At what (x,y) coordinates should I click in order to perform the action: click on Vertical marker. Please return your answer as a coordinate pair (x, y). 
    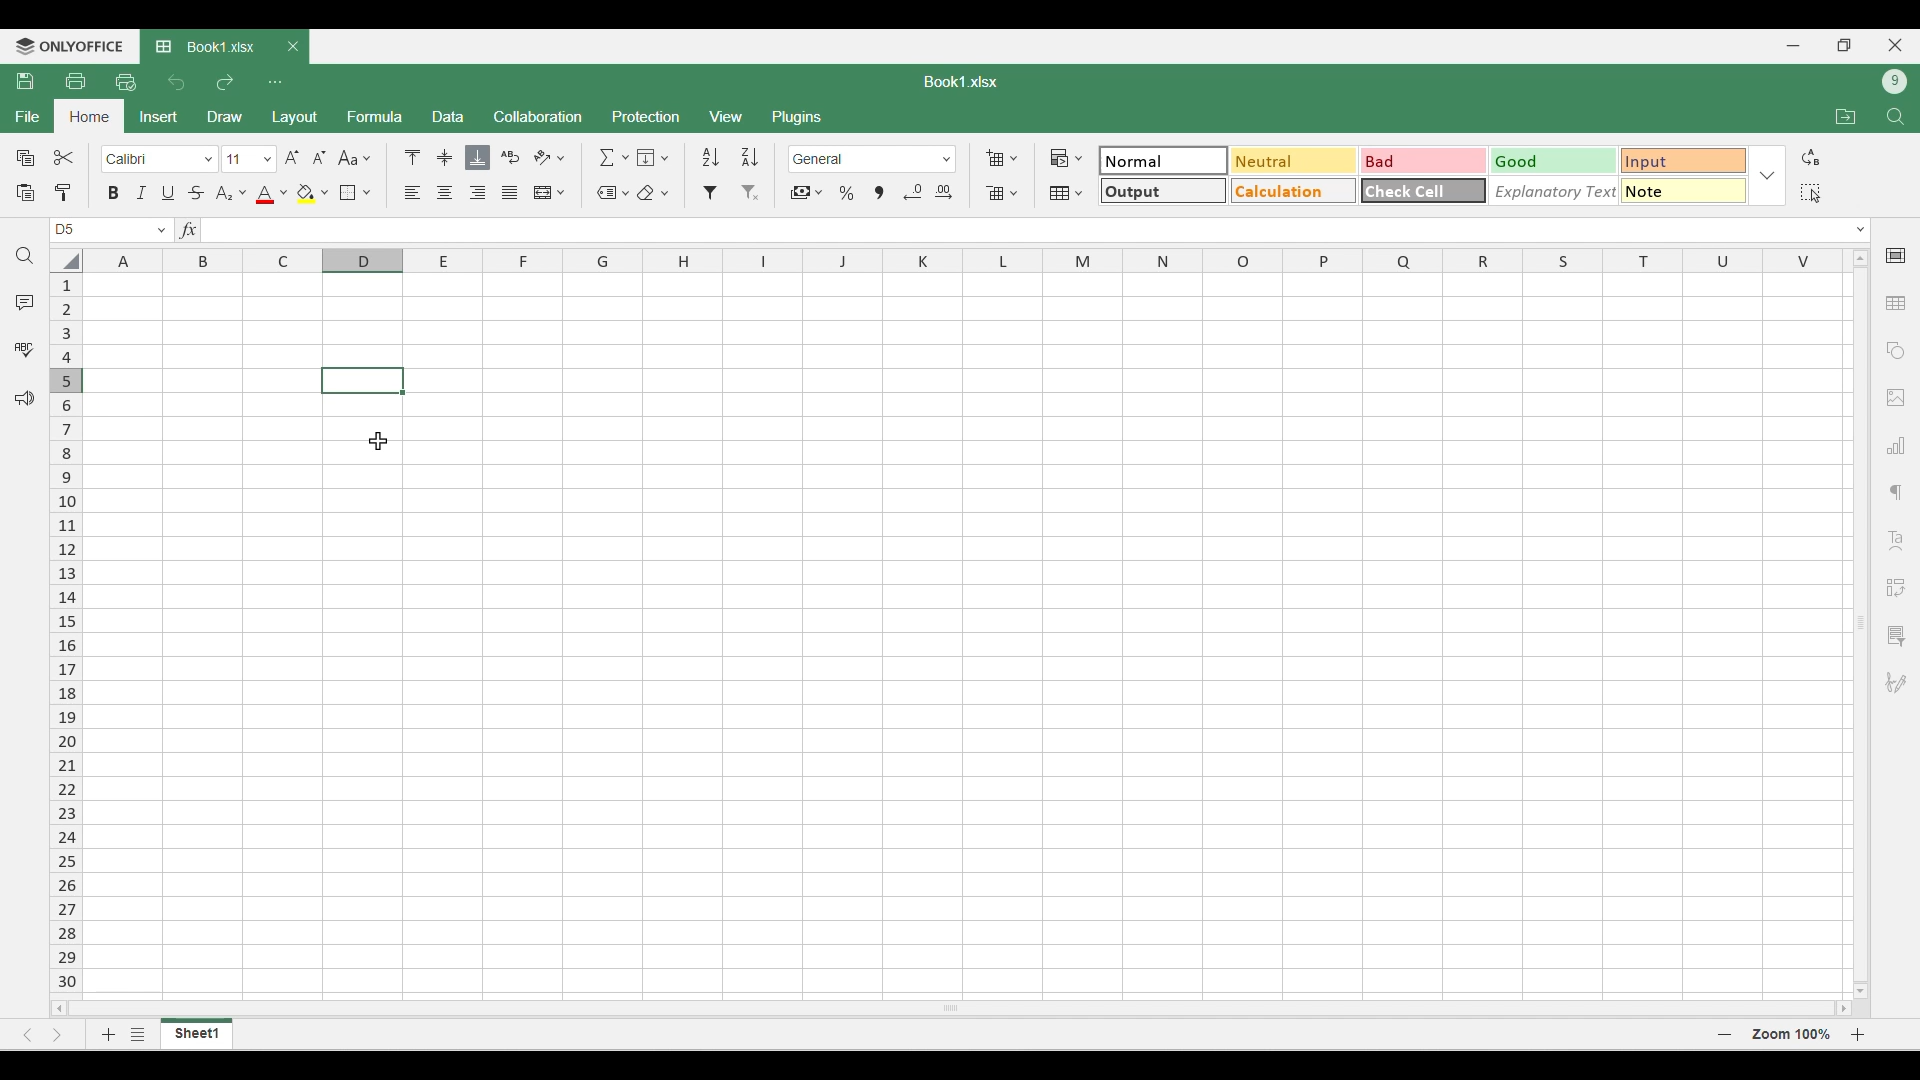
    Looking at the image, I should click on (67, 635).